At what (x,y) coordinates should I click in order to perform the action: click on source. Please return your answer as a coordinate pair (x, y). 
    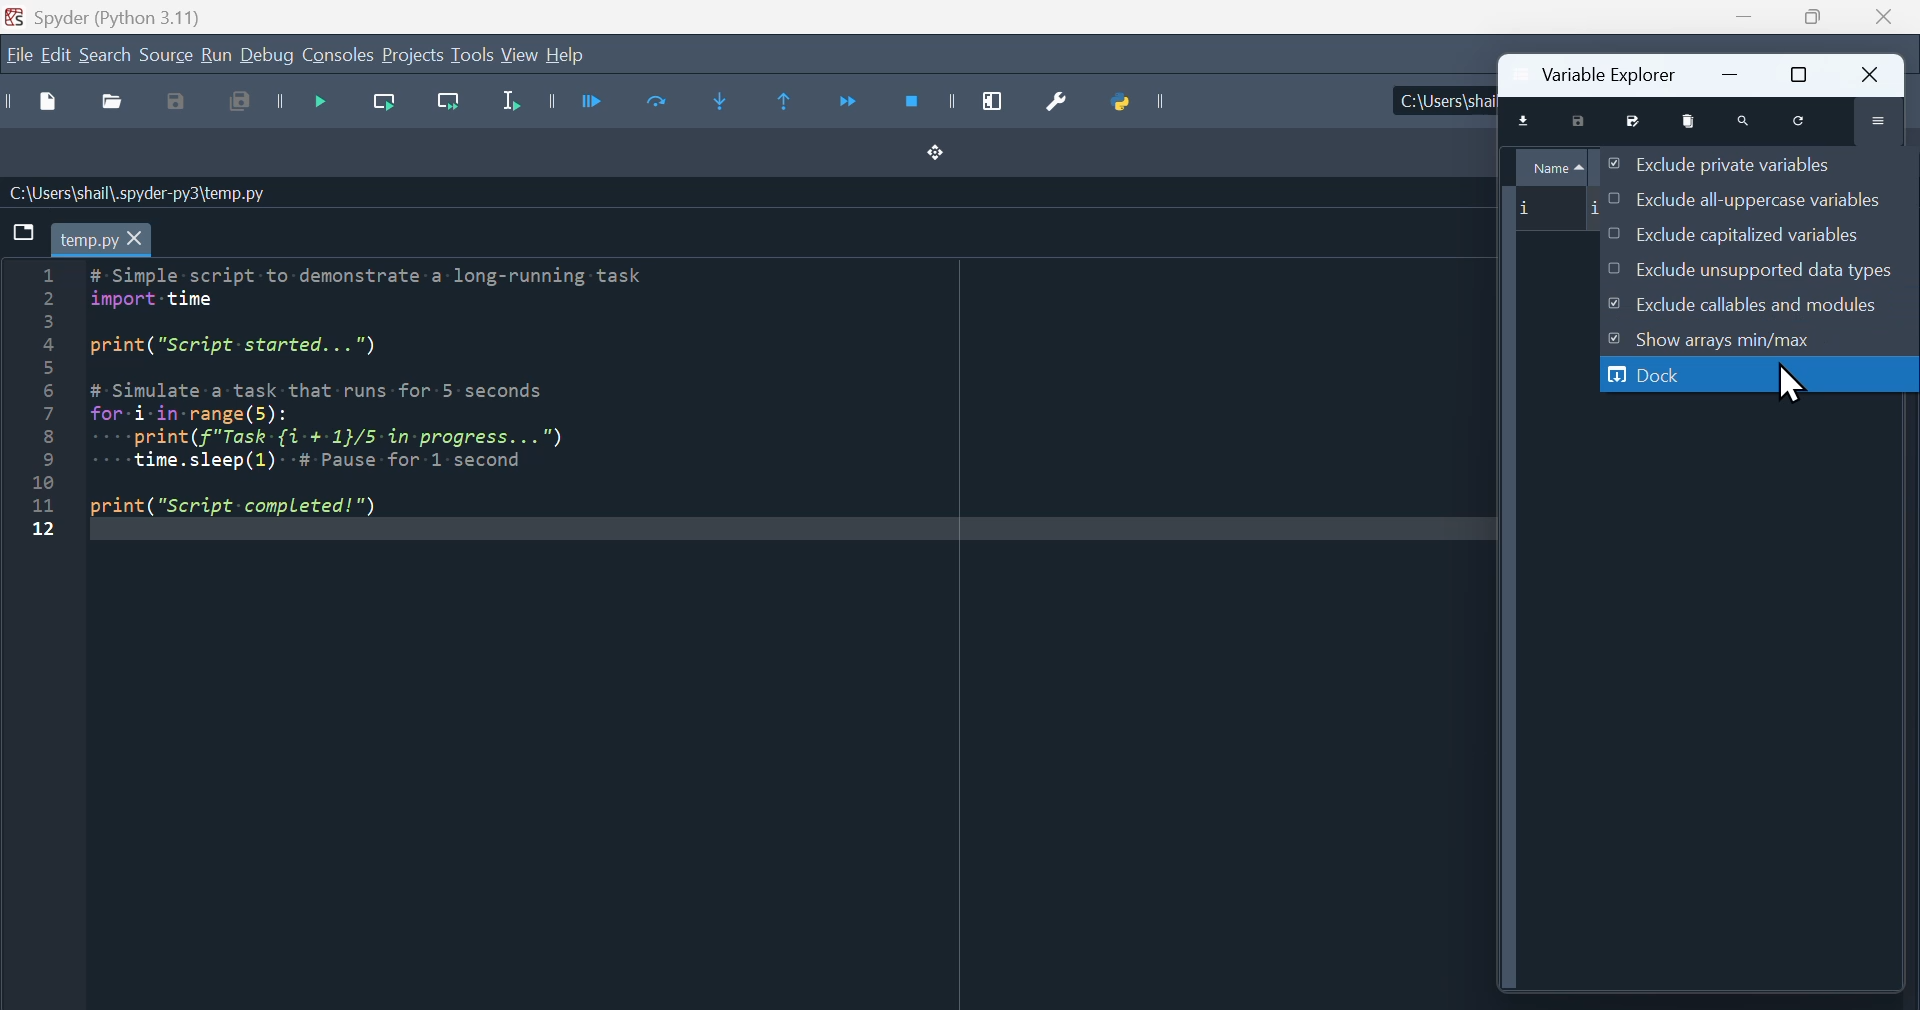
    Looking at the image, I should click on (166, 57).